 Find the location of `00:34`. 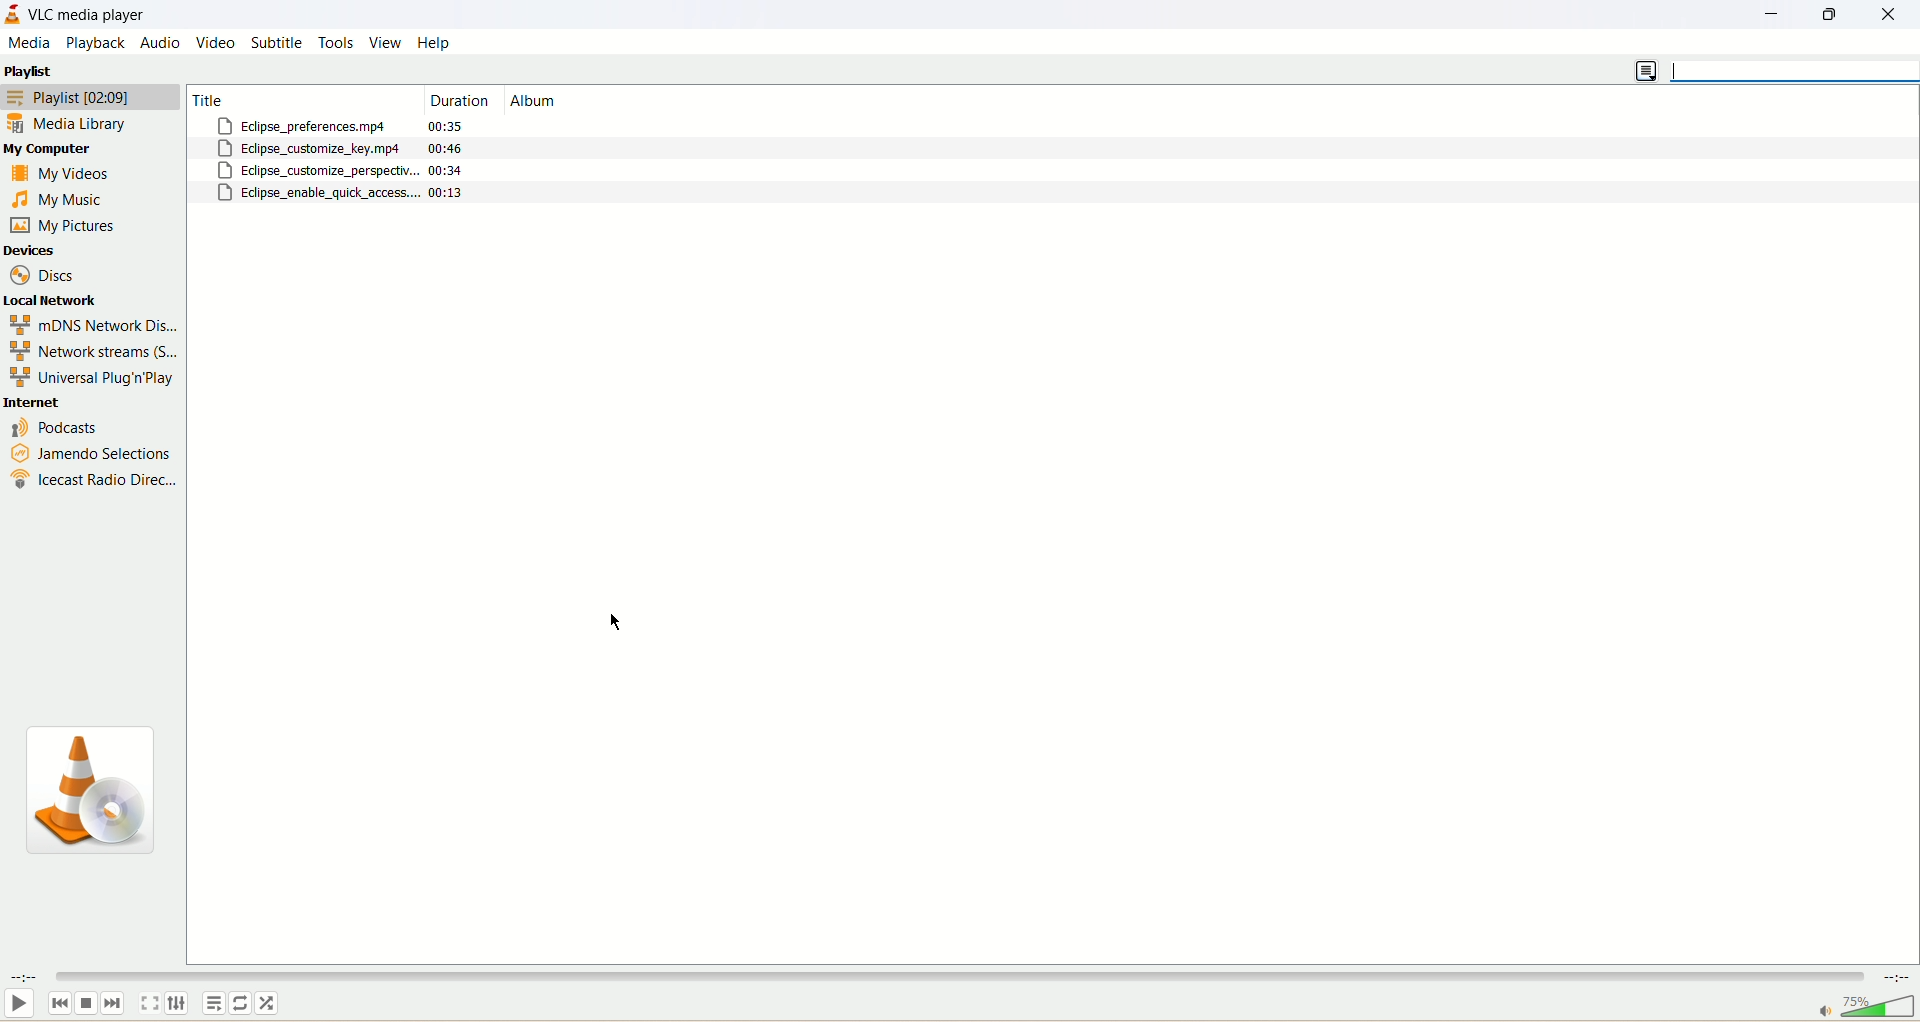

00:34 is located at coordinates (448, 170).